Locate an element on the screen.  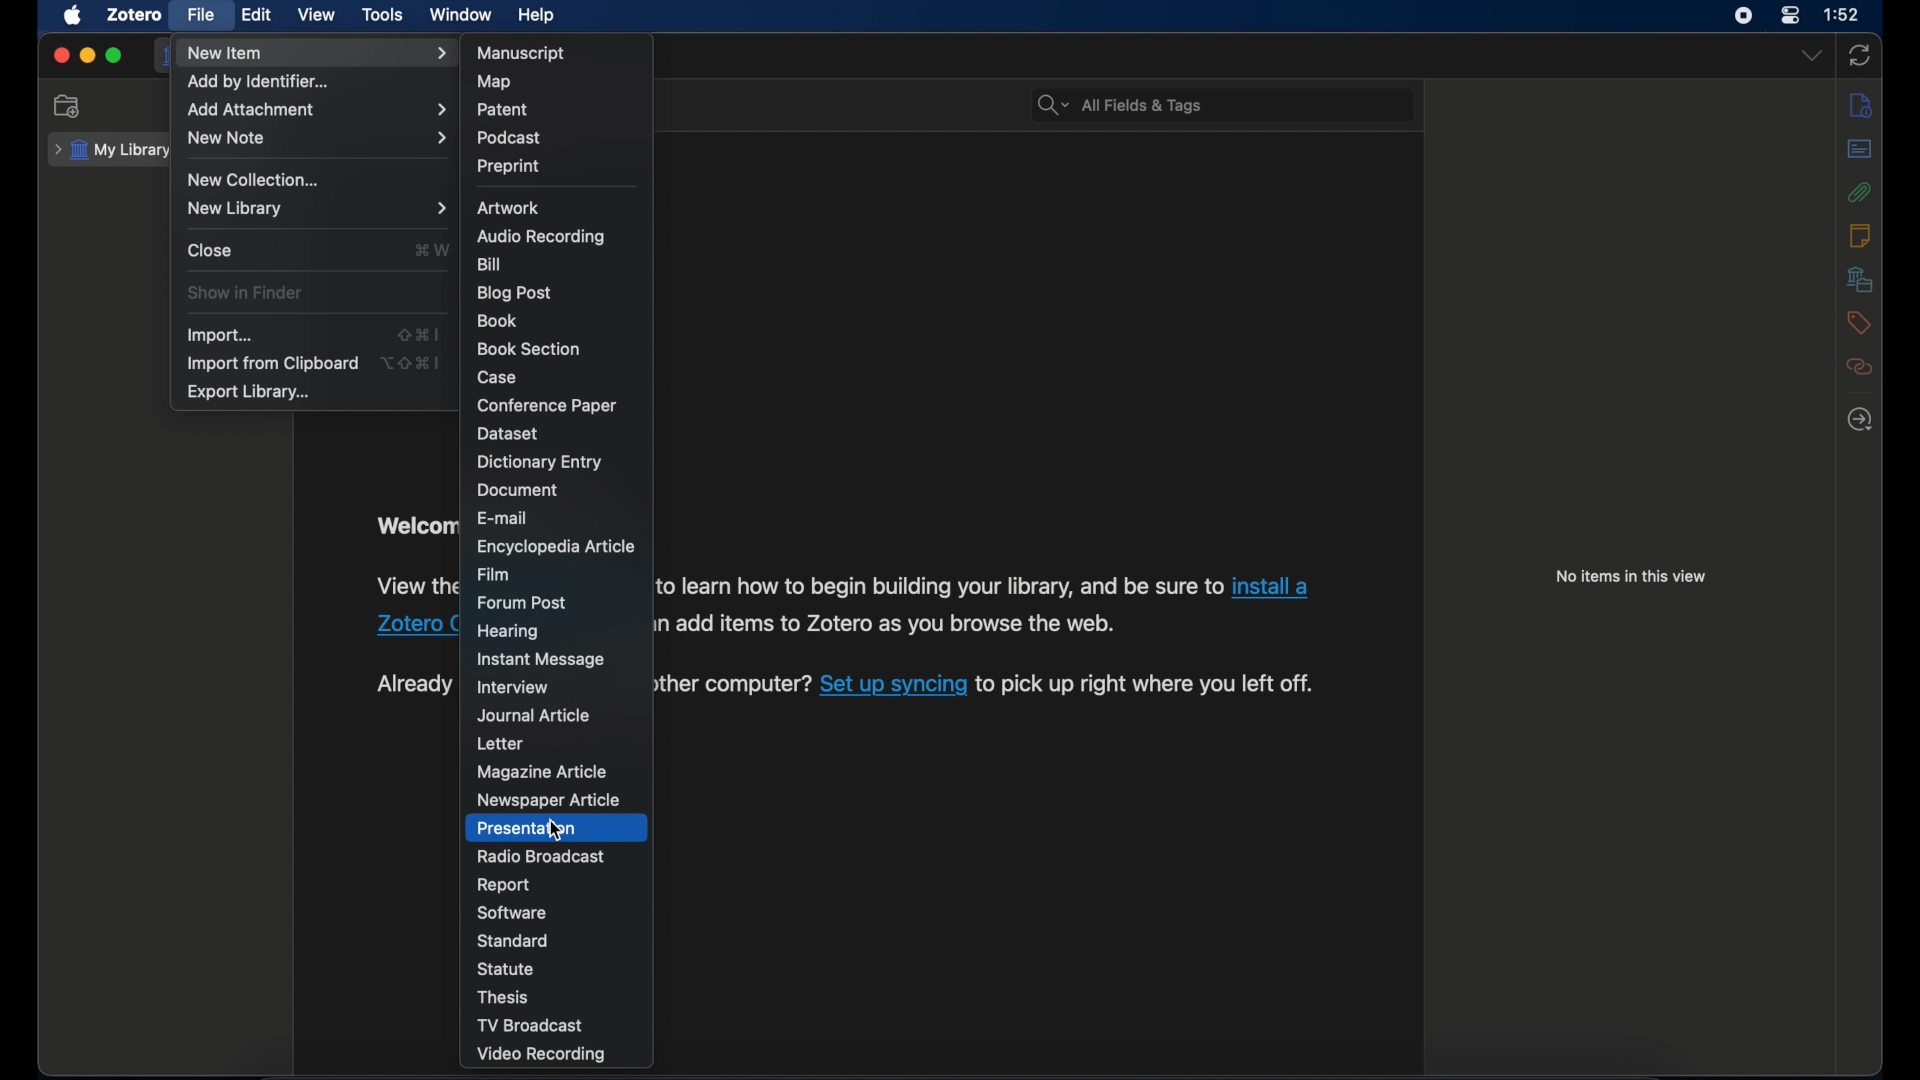
screen recorder is located at coordinates (1742, 17).